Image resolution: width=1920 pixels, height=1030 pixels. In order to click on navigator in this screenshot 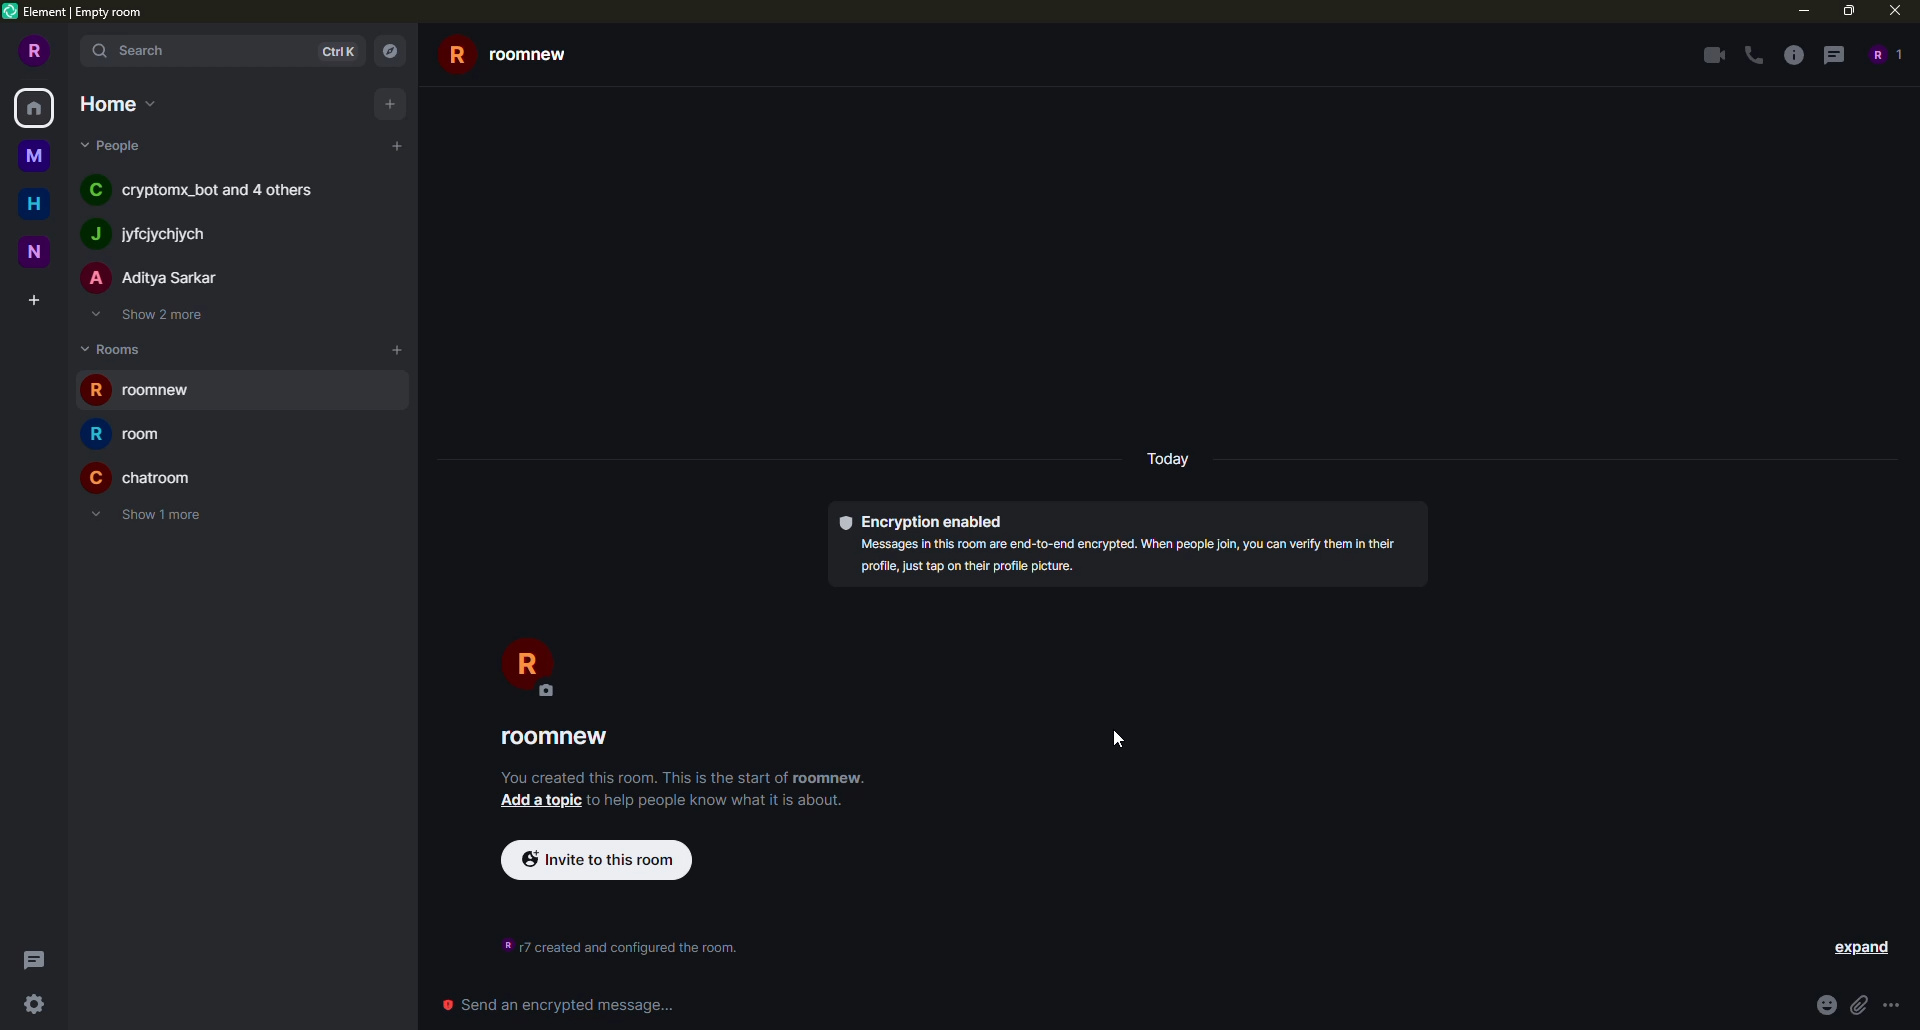, I will do `click(391, 52)`.